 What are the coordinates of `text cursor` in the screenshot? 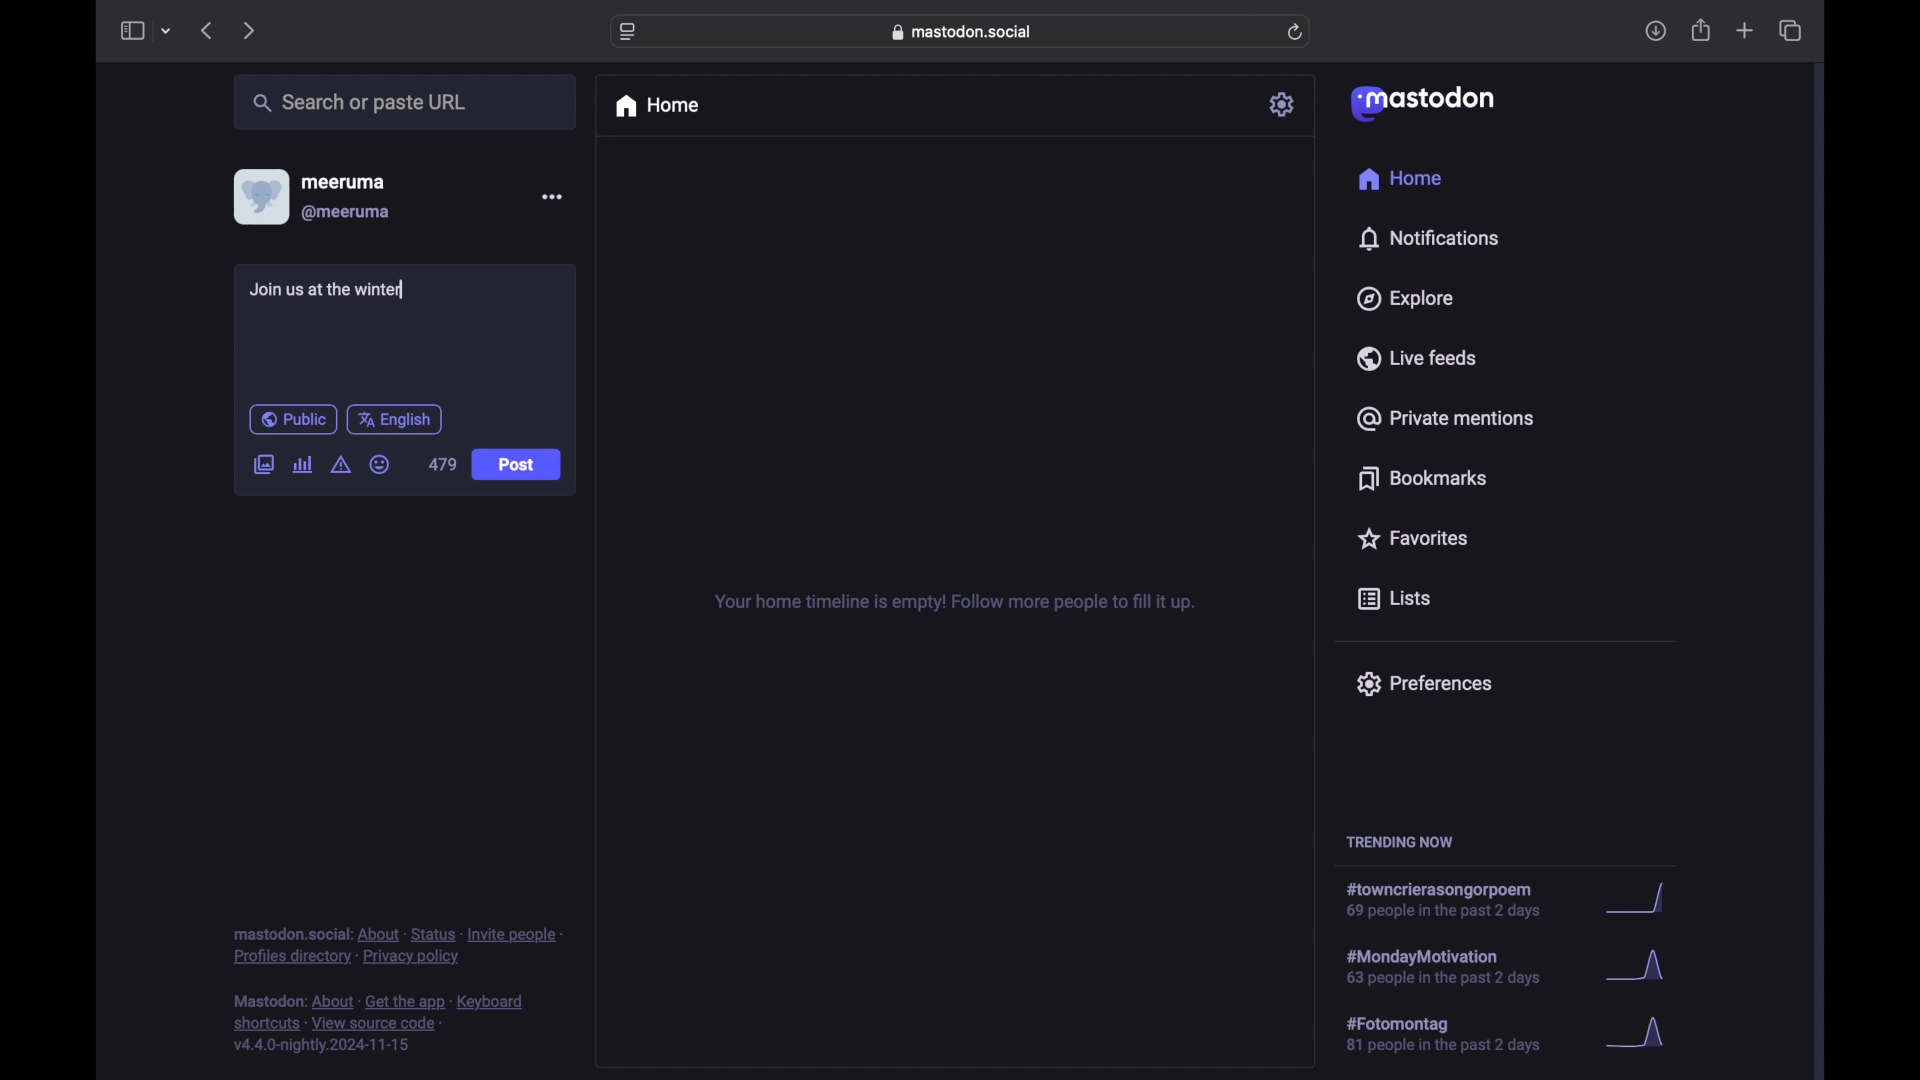 It's located at (406, 289).